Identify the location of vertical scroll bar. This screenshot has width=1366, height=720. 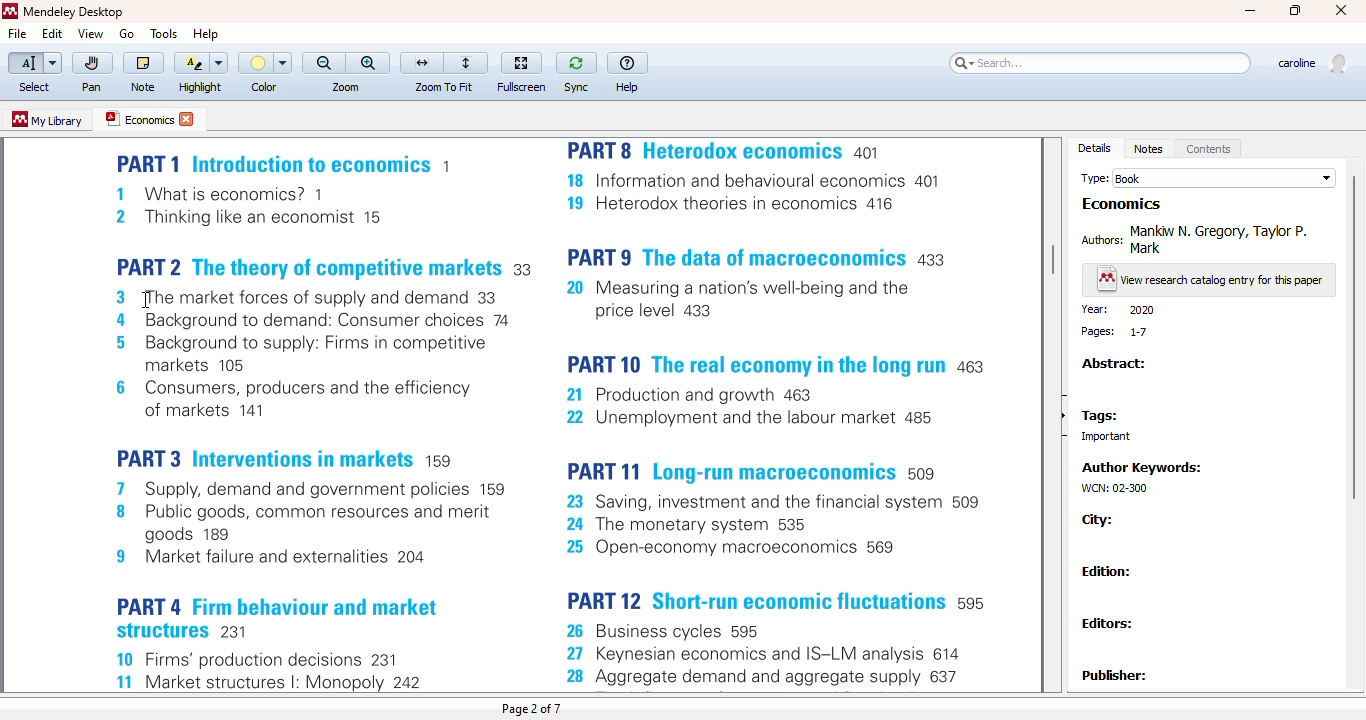
(1053, 261).